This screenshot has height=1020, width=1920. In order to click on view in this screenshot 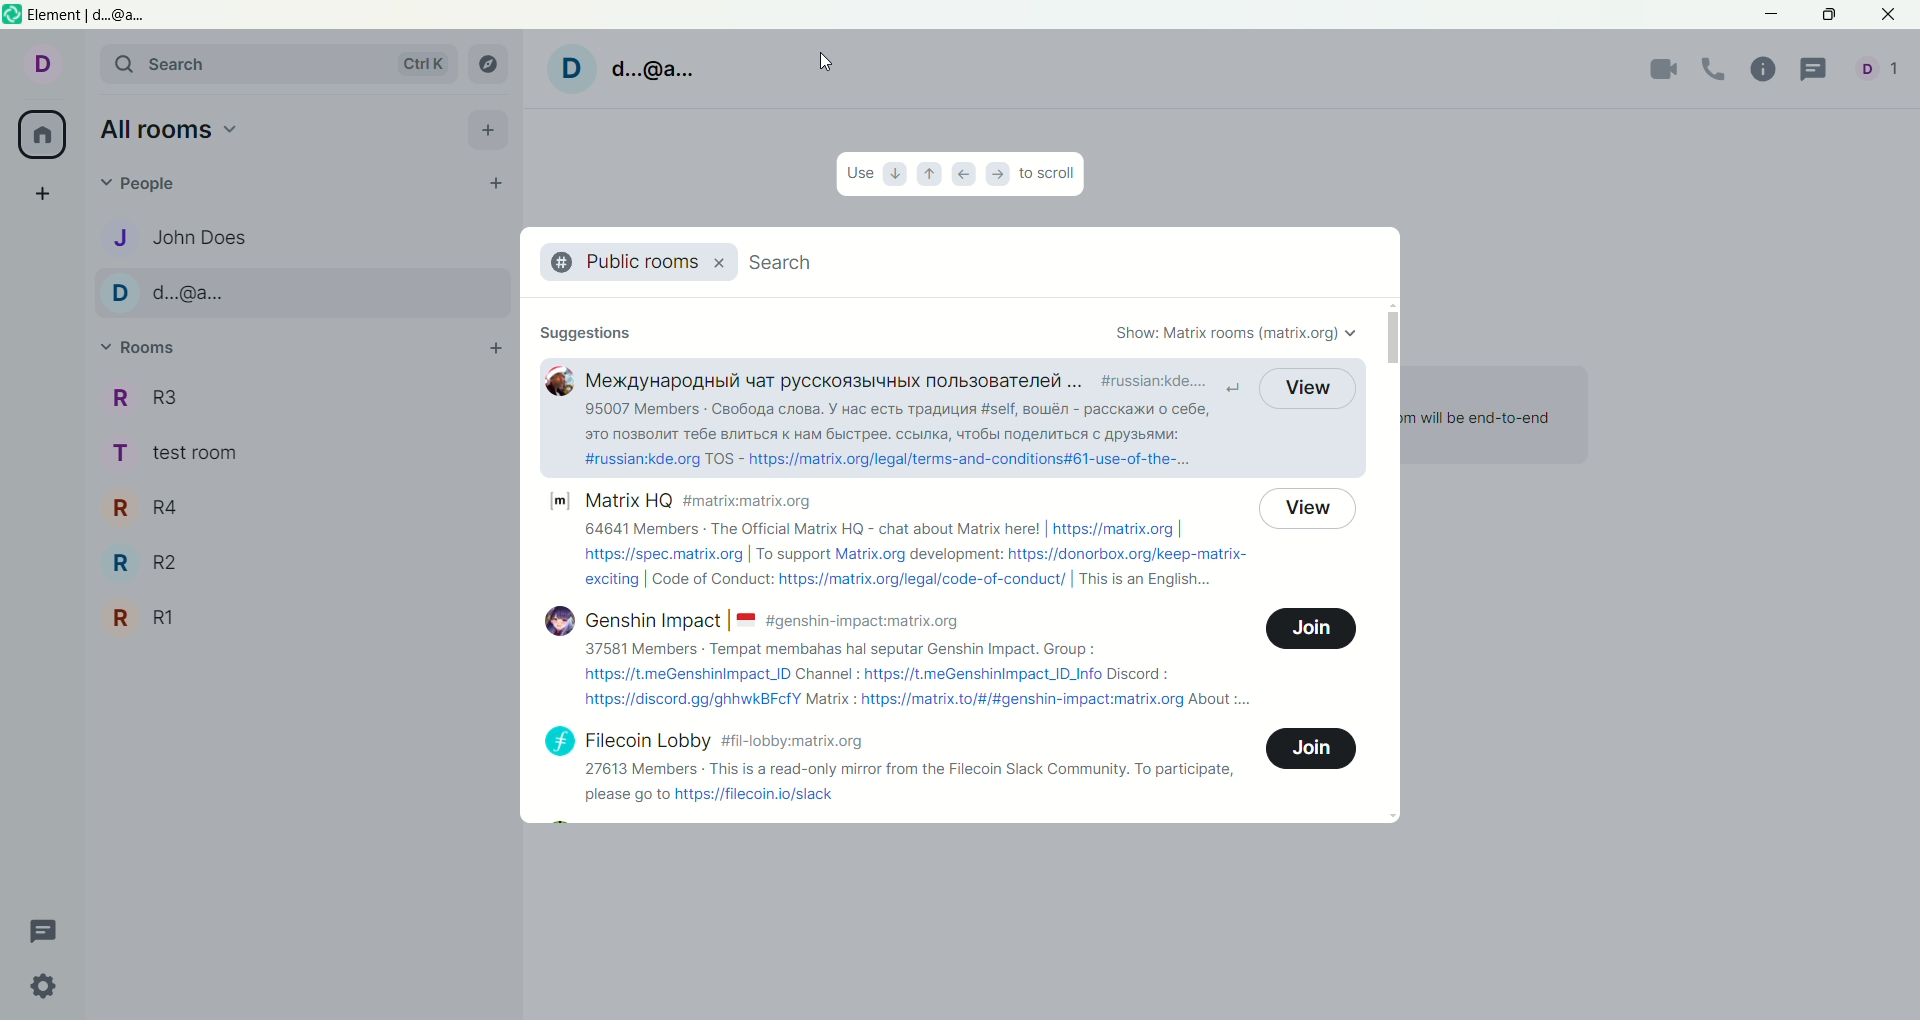, I will do `click(1307, 388)`.